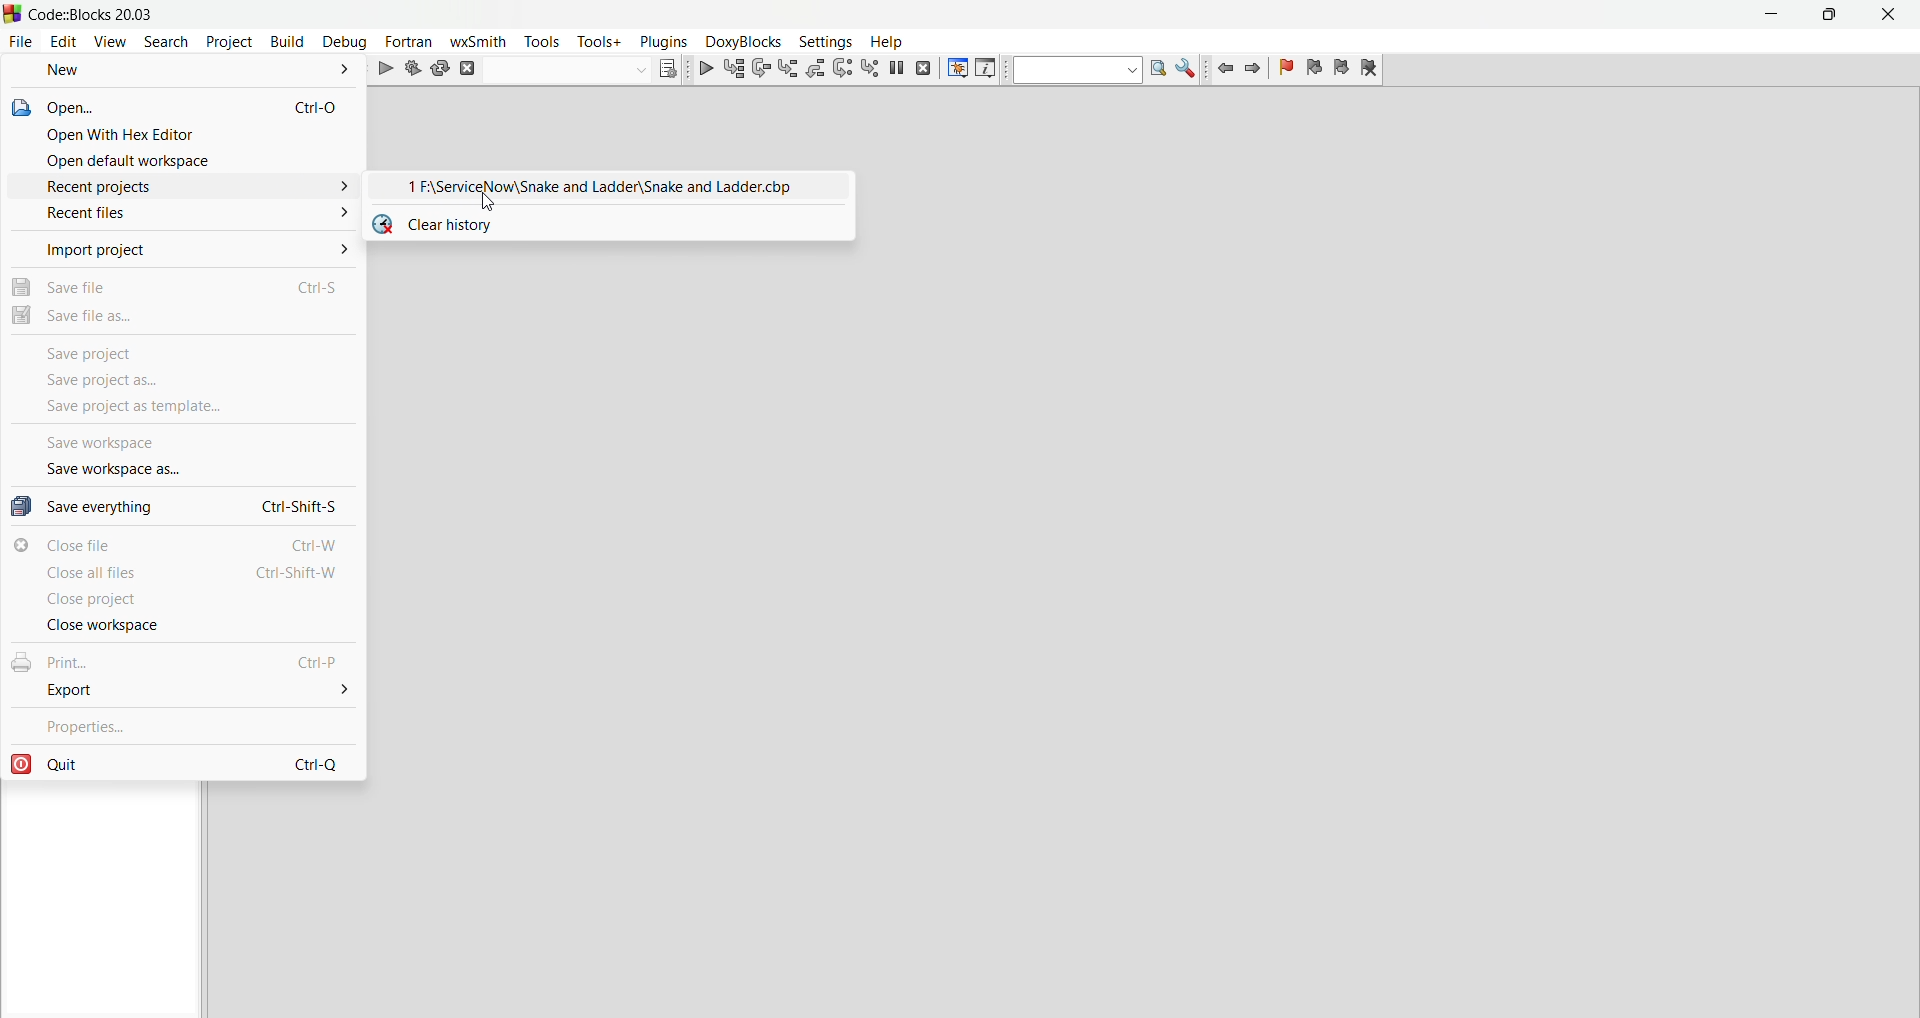  I want to click on jump back , so click(1221, 71).